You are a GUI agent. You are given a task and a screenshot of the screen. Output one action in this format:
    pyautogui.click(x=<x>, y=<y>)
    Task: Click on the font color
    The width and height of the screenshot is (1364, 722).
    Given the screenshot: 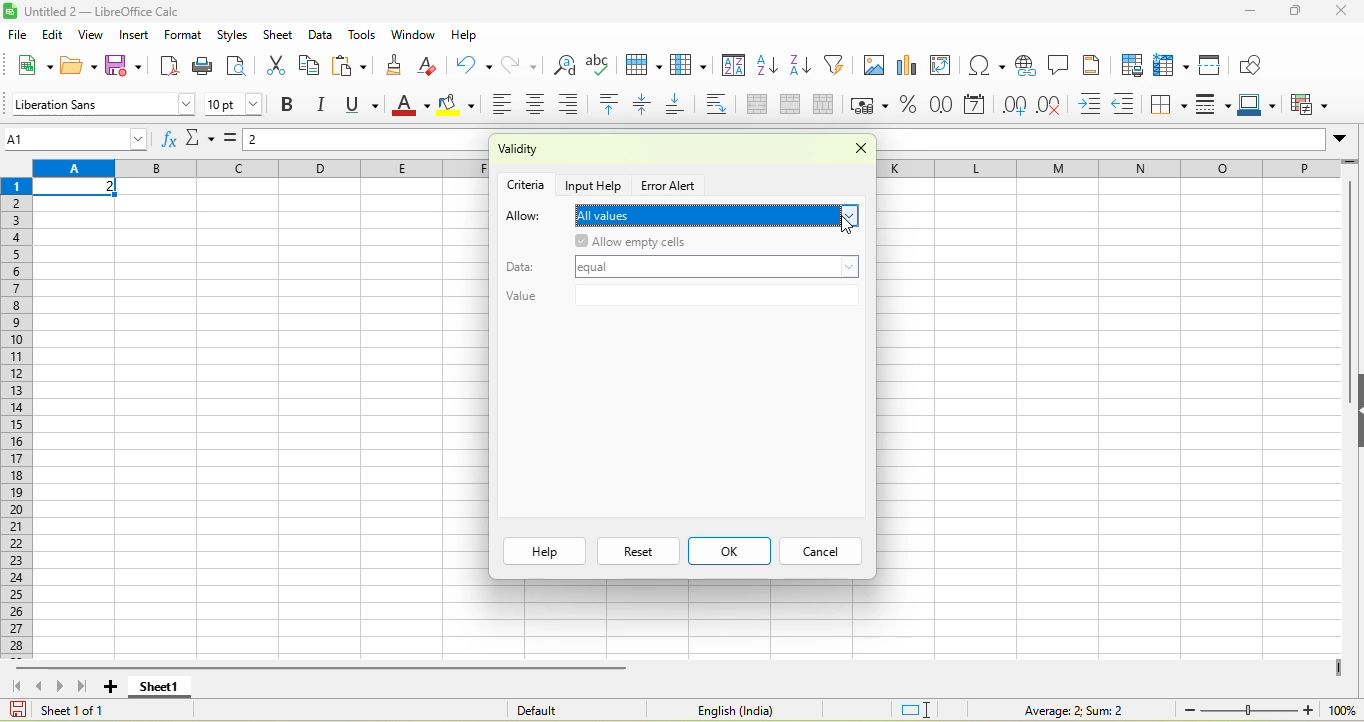 What is the action you would take?
    pyautogui.click(x=411, y=106)
    